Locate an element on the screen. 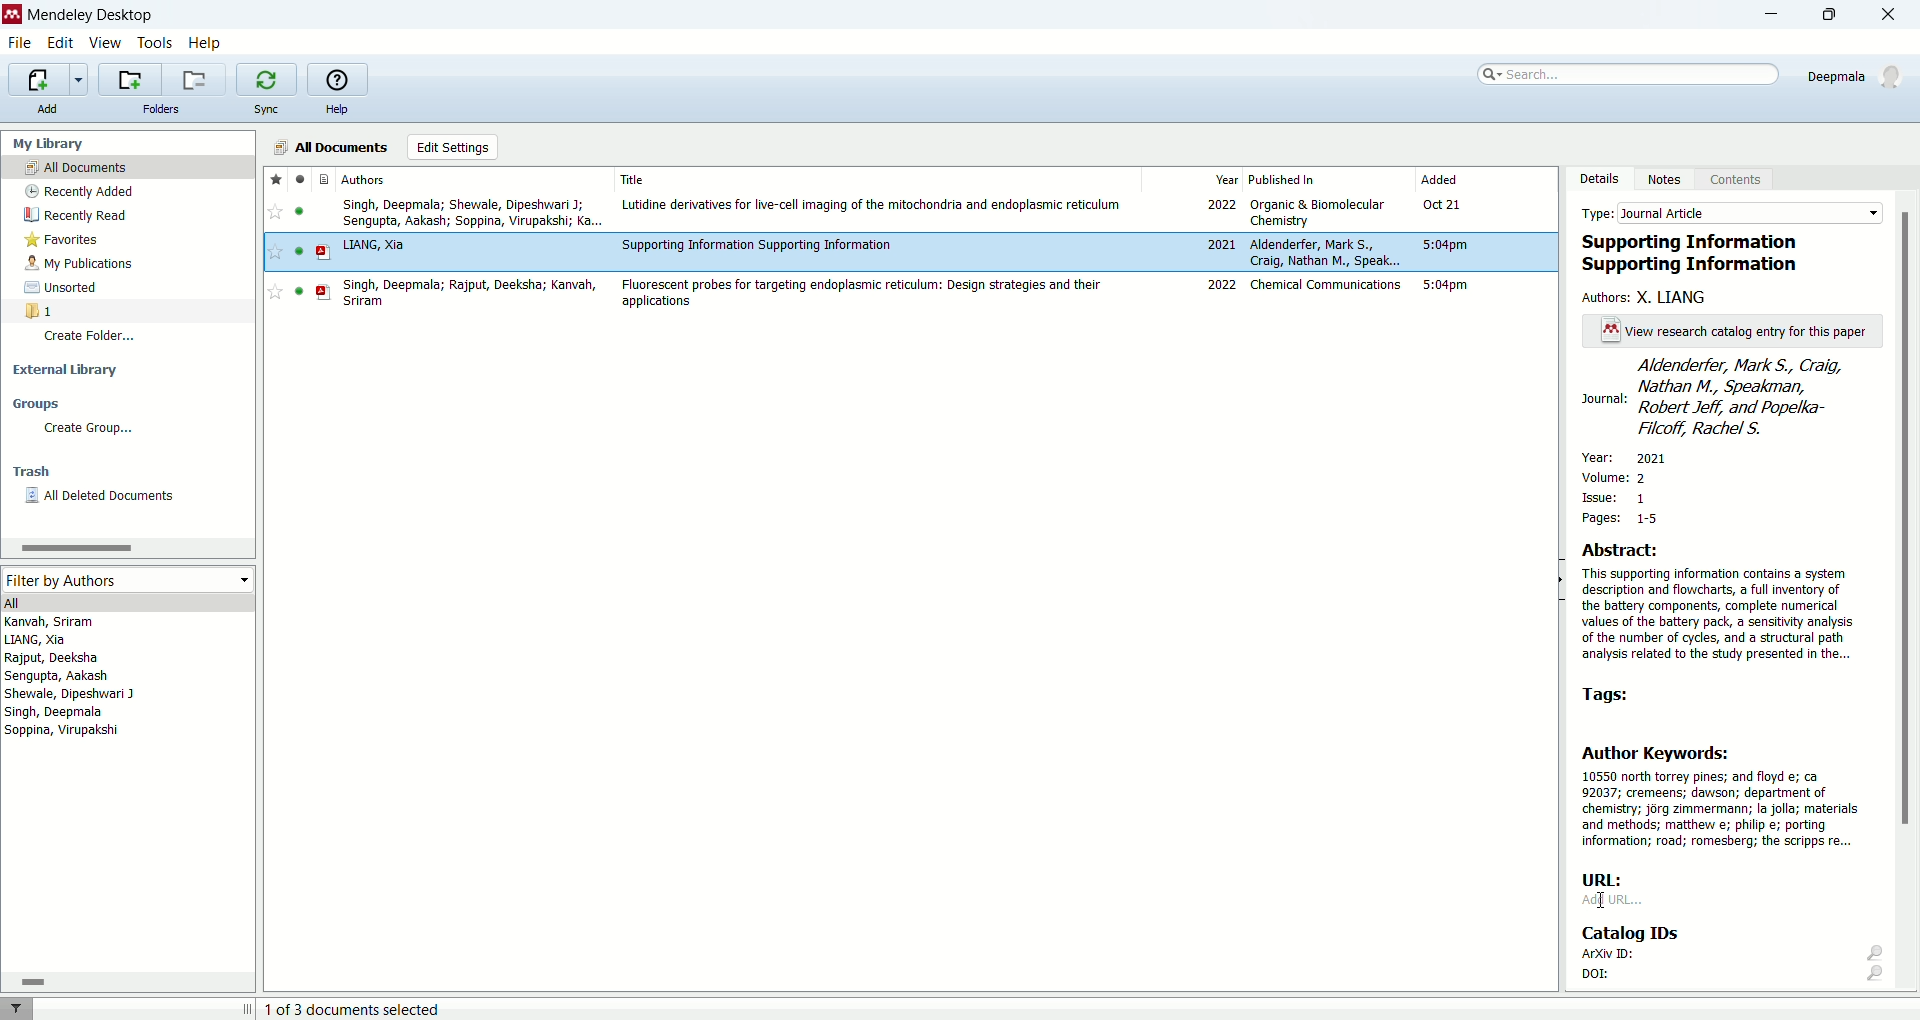  year is located at coordinates (1228, 178).